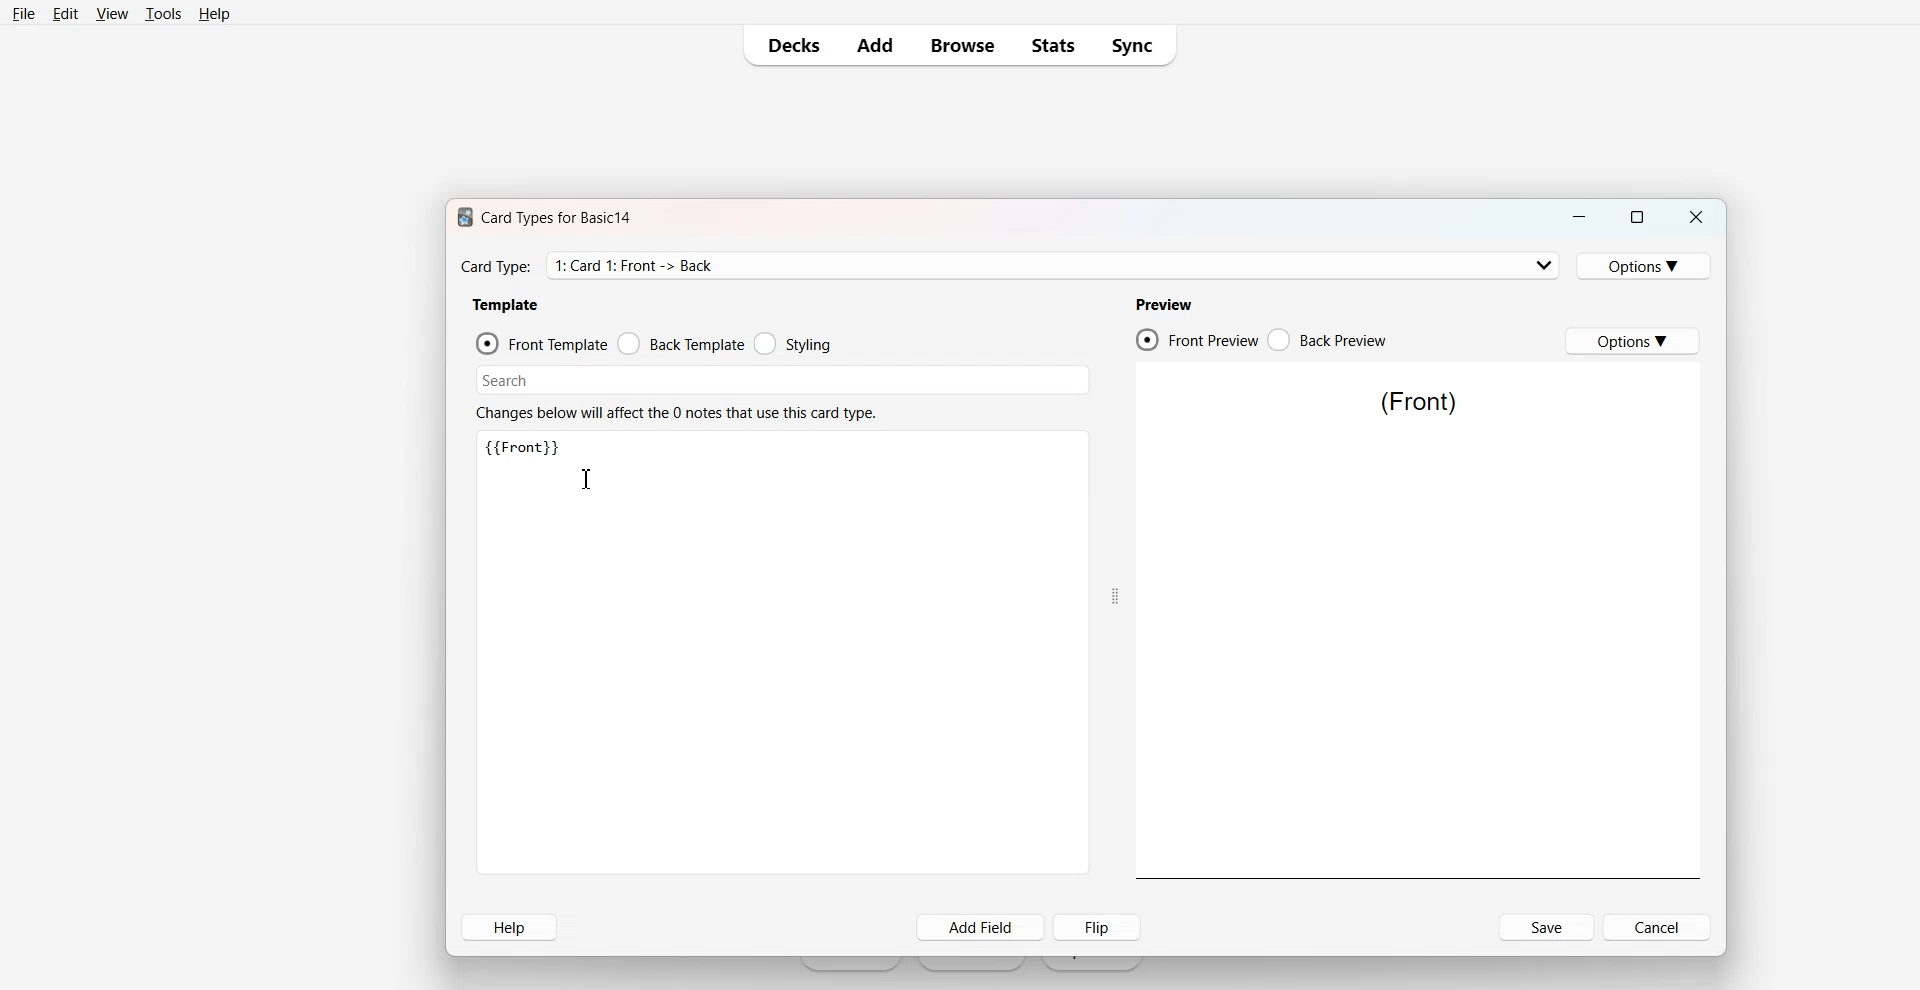 The height and width of the screenshot is (990, 1920). I want to click on Options, so click(1632, 341).